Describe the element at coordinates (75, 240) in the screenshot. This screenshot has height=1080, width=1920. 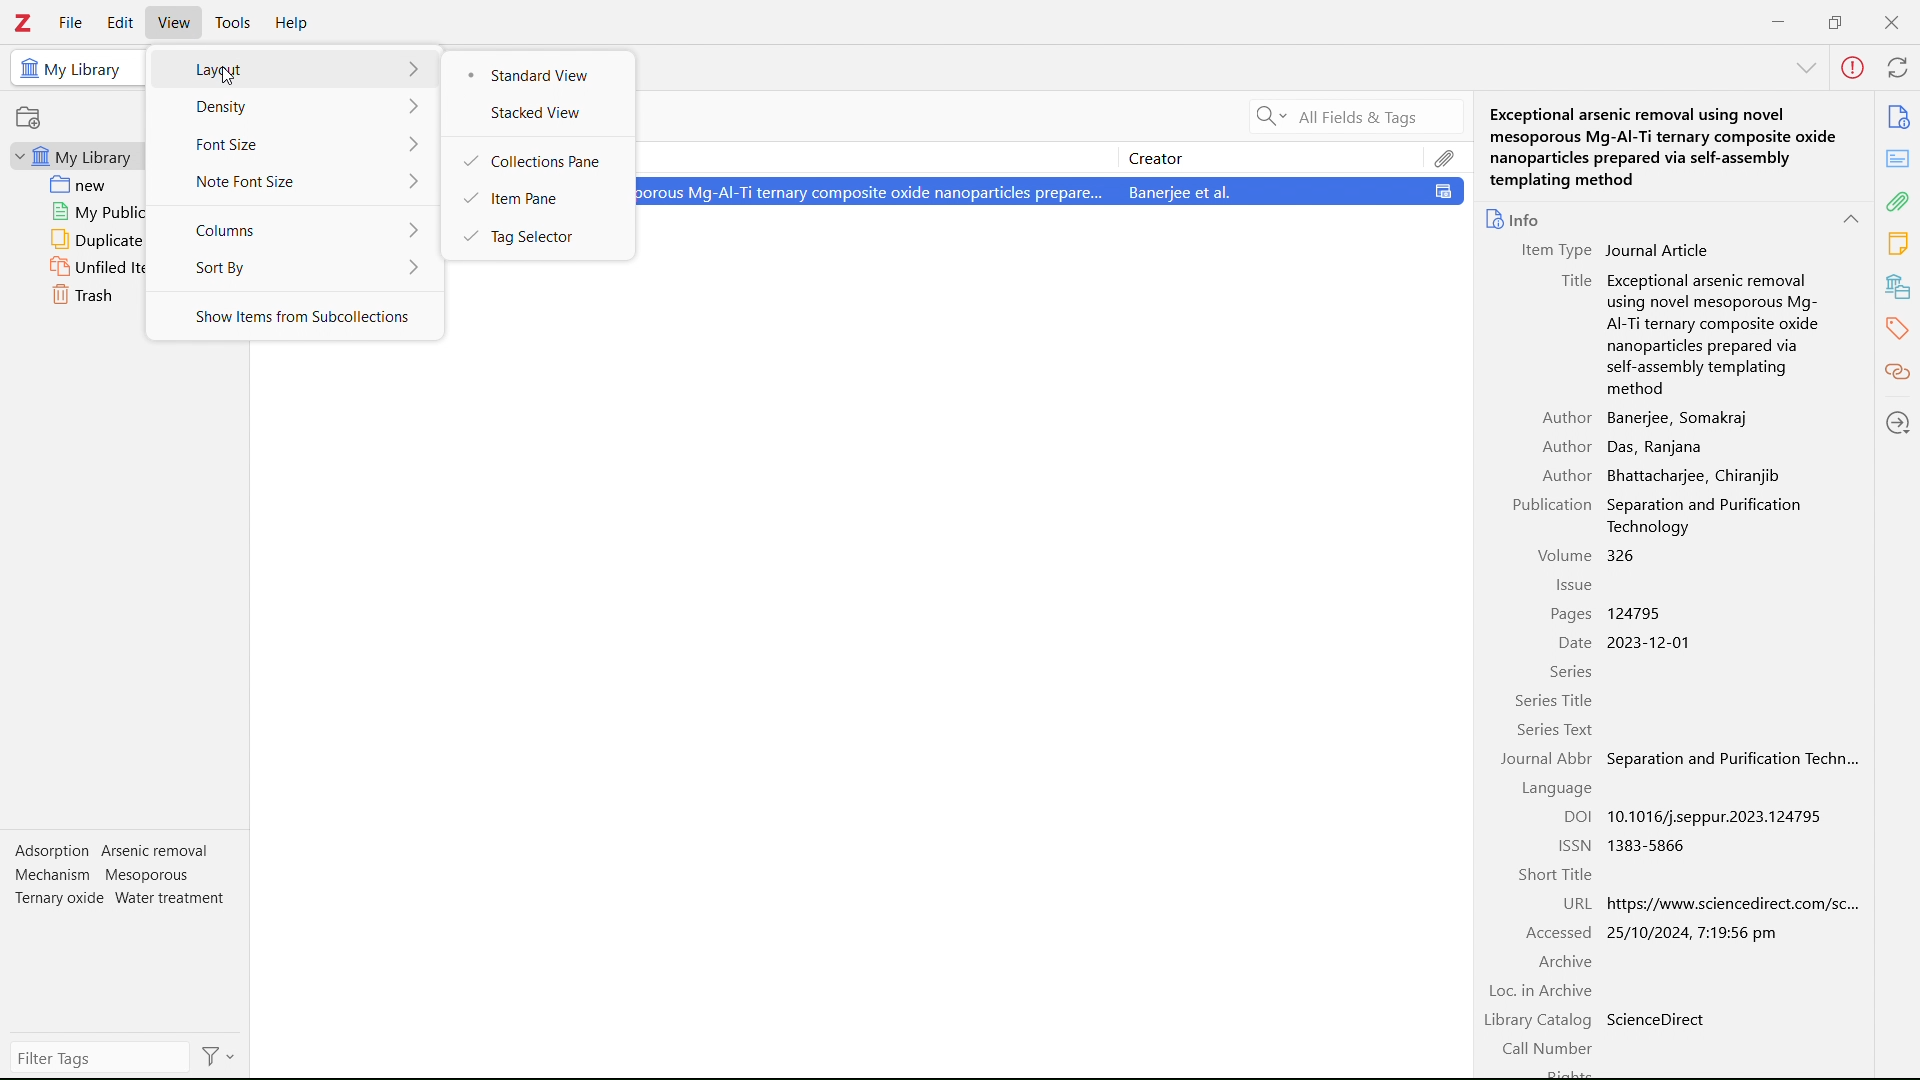
I see `duplicate items` at that location.